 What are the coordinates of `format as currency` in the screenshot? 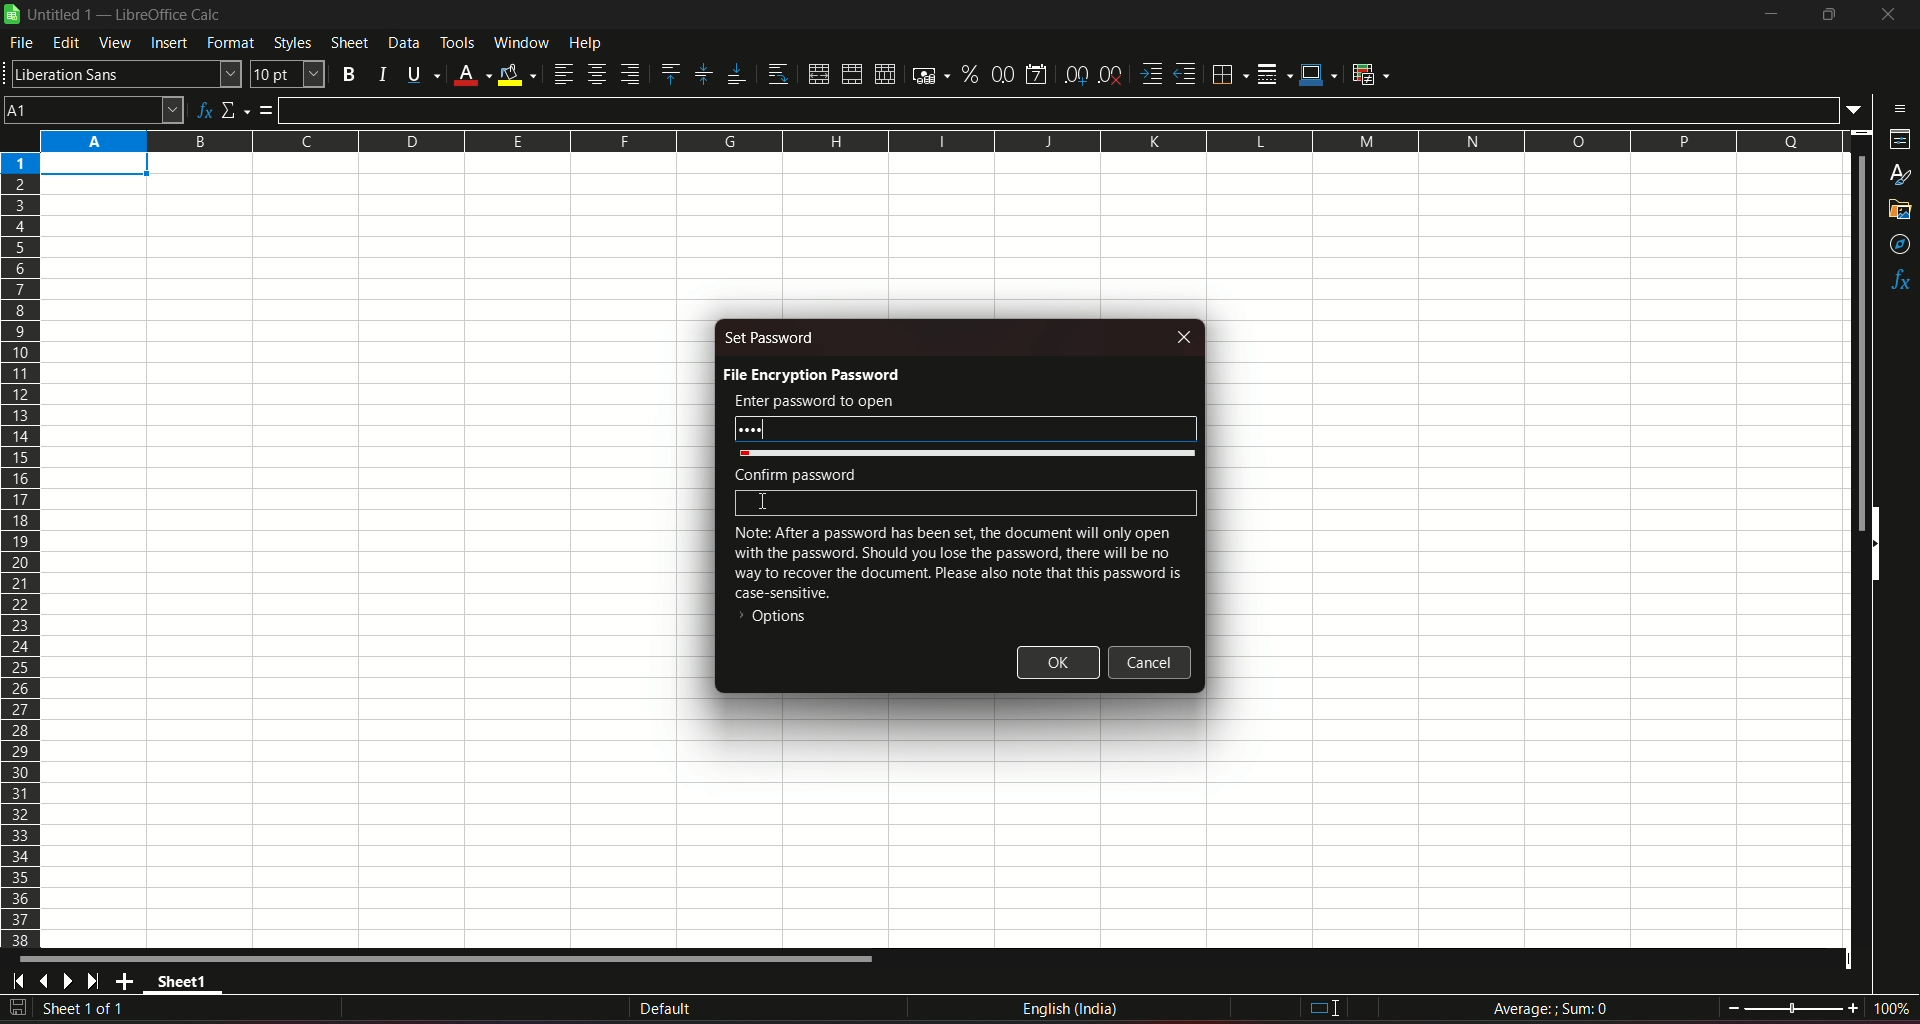 It's located at (926, 75).